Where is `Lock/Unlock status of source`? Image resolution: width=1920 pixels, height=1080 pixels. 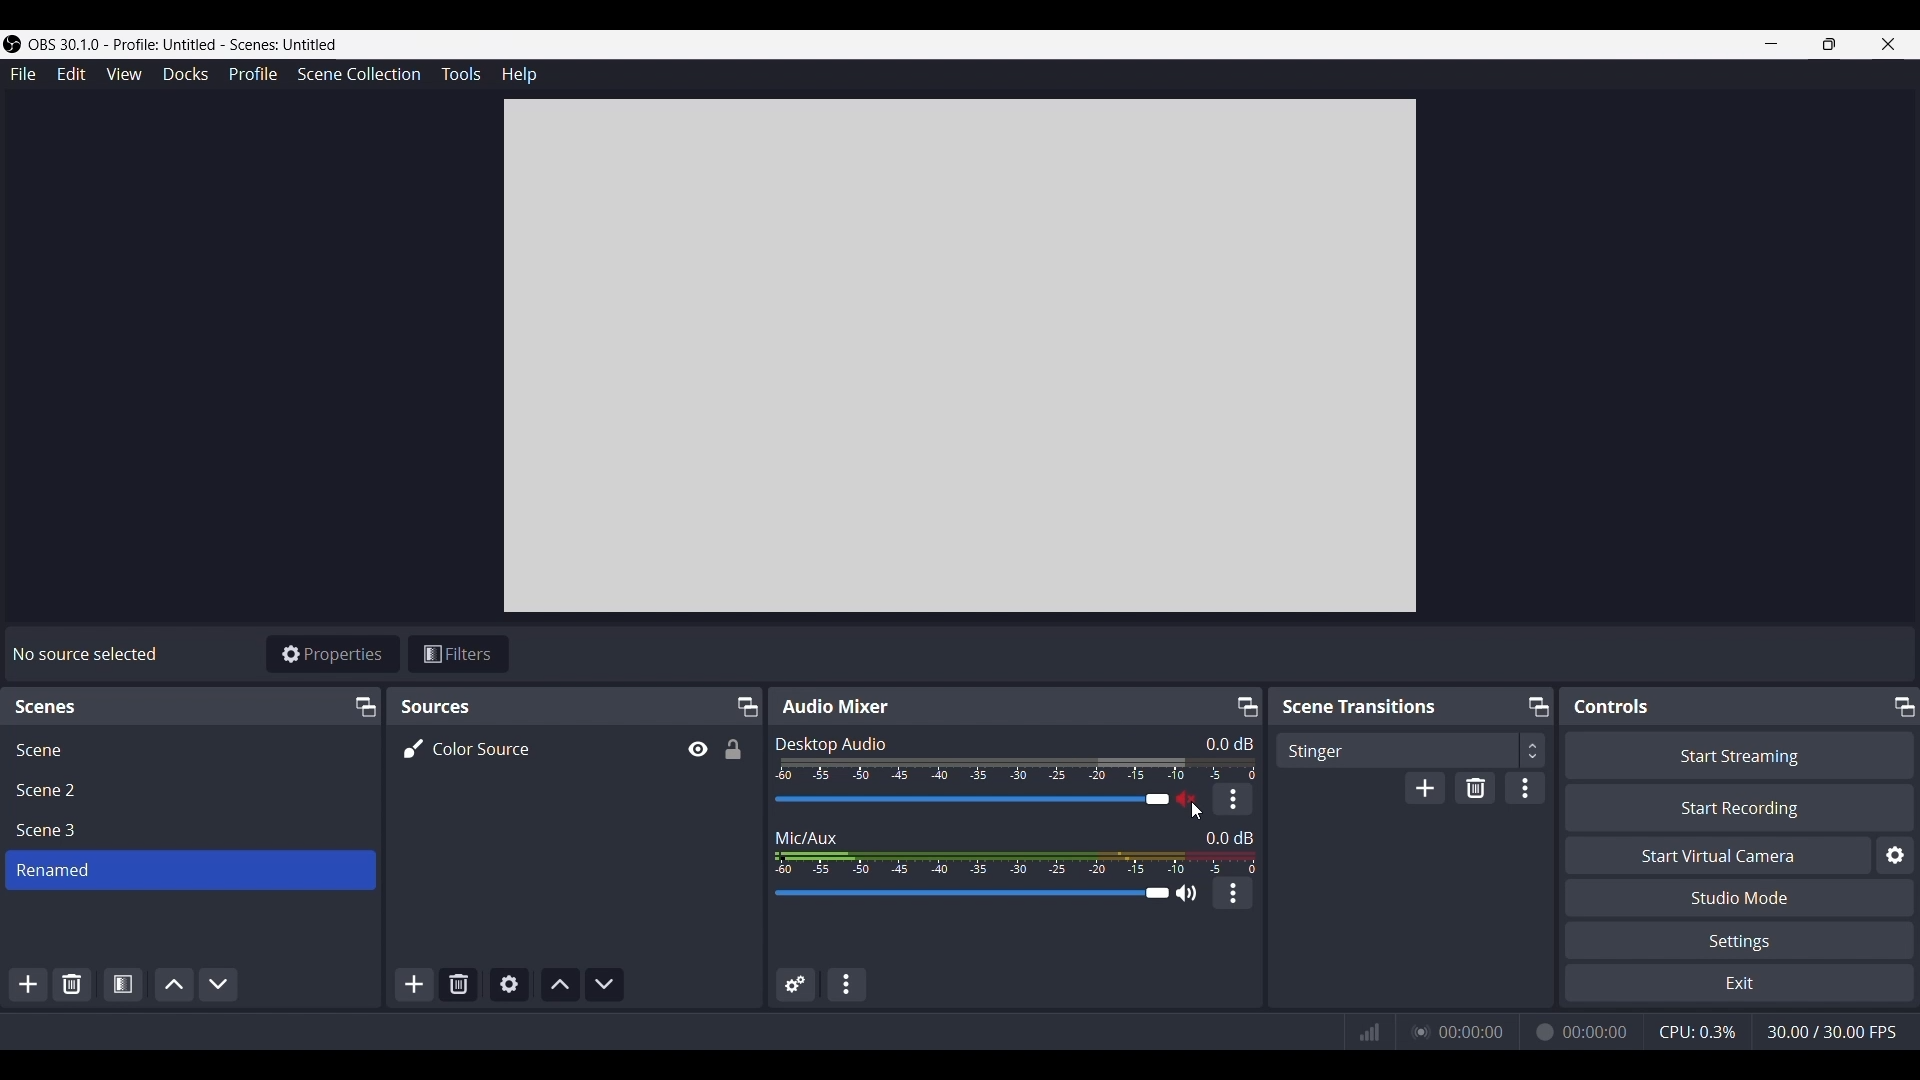 Lock/Unlock status of source is located at coordinates (732, 749).